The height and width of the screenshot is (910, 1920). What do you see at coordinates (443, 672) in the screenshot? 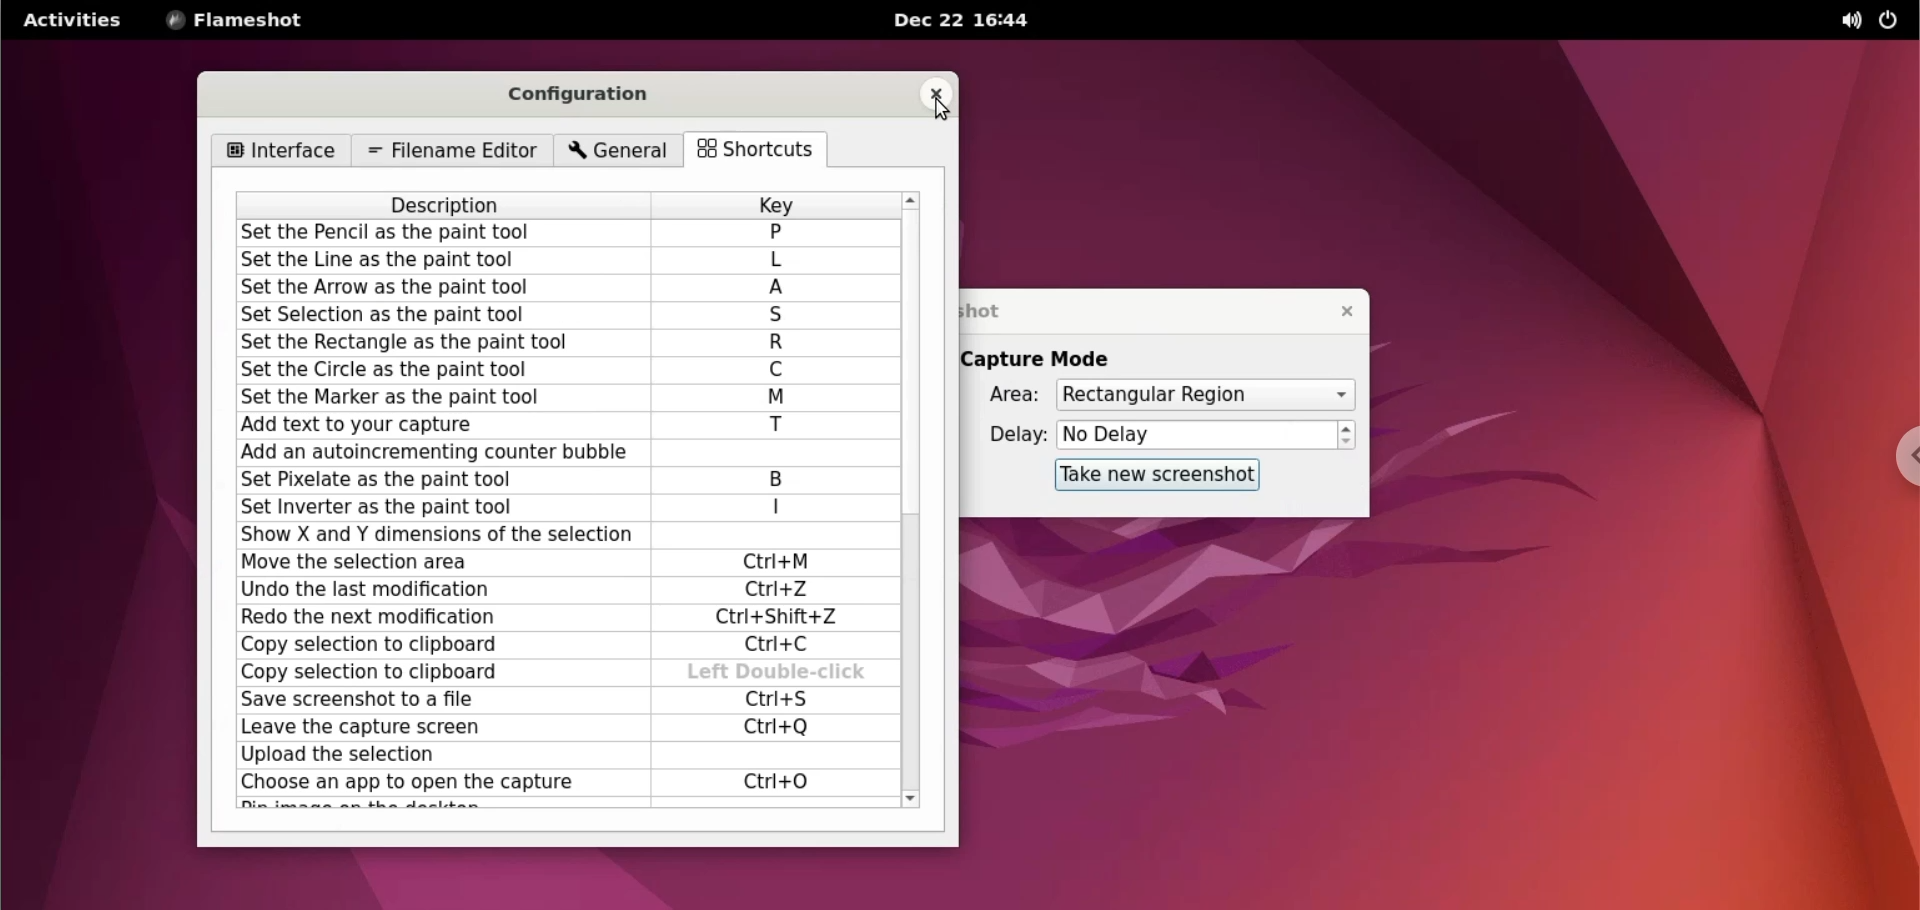
I see `copy selection to clipboard` at bounding box center [443, 672].